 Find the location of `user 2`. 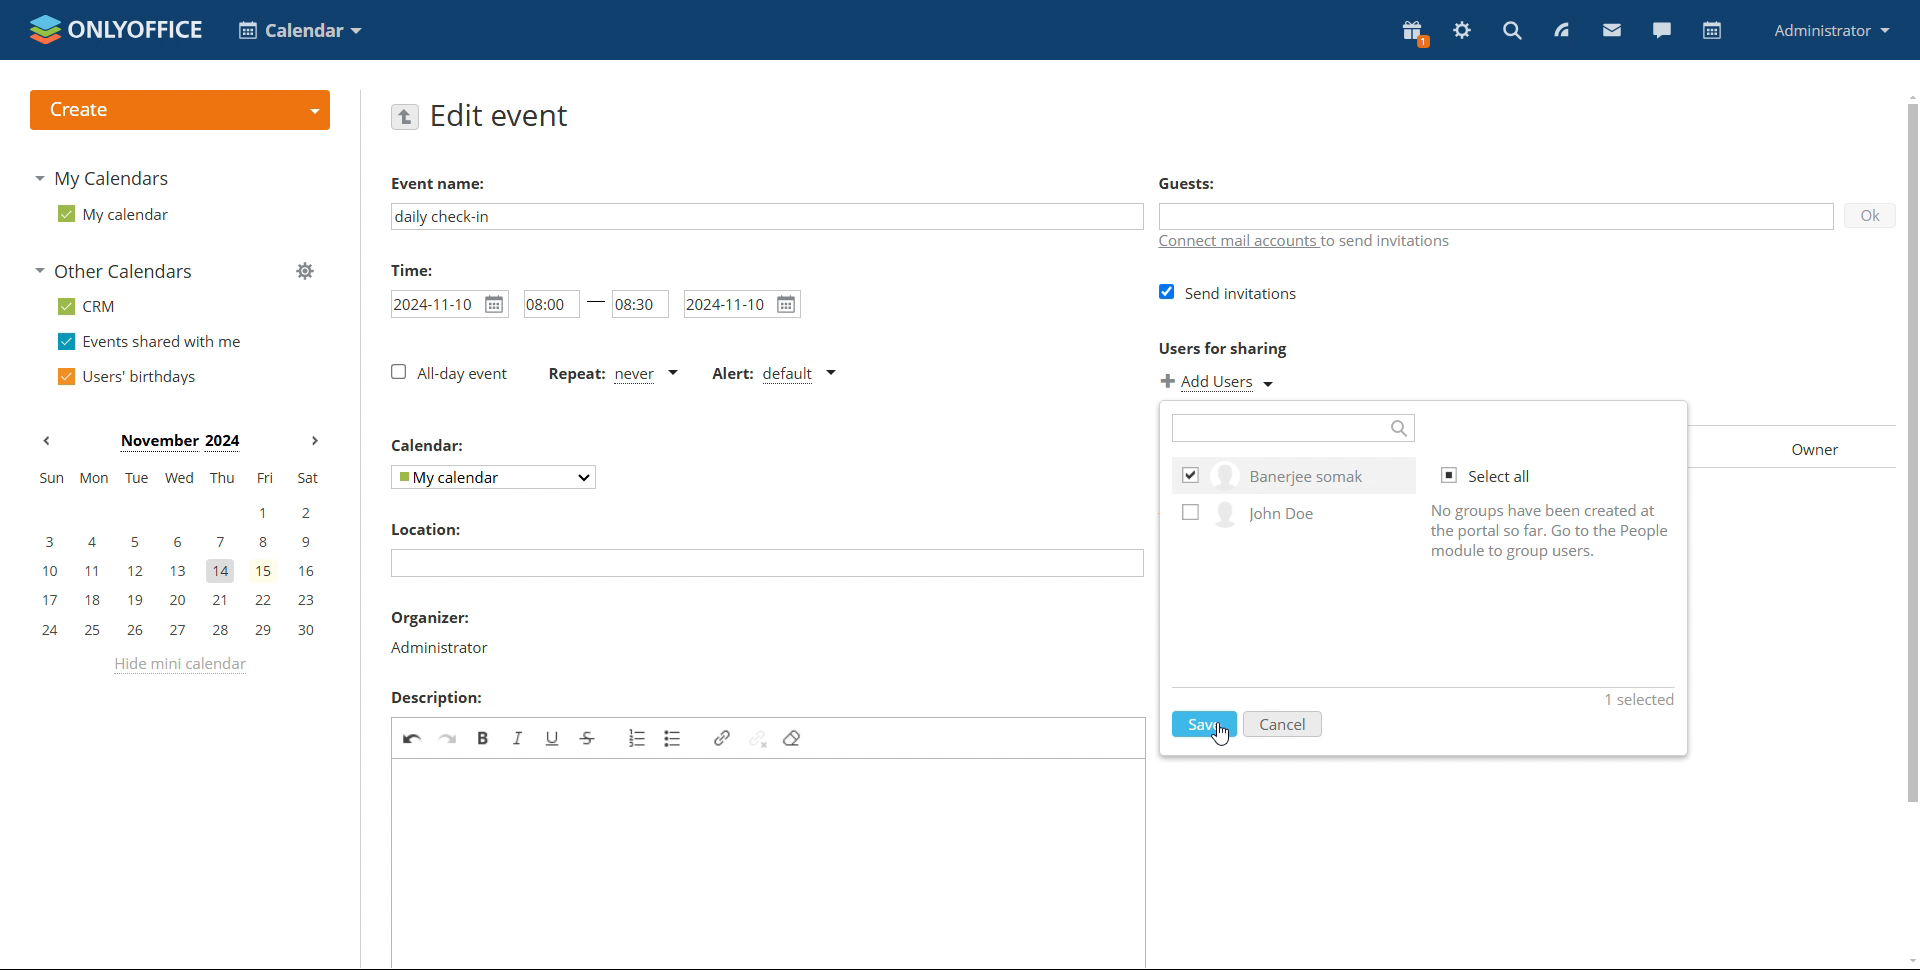

user 2 is located at coordinates (1290, 518).